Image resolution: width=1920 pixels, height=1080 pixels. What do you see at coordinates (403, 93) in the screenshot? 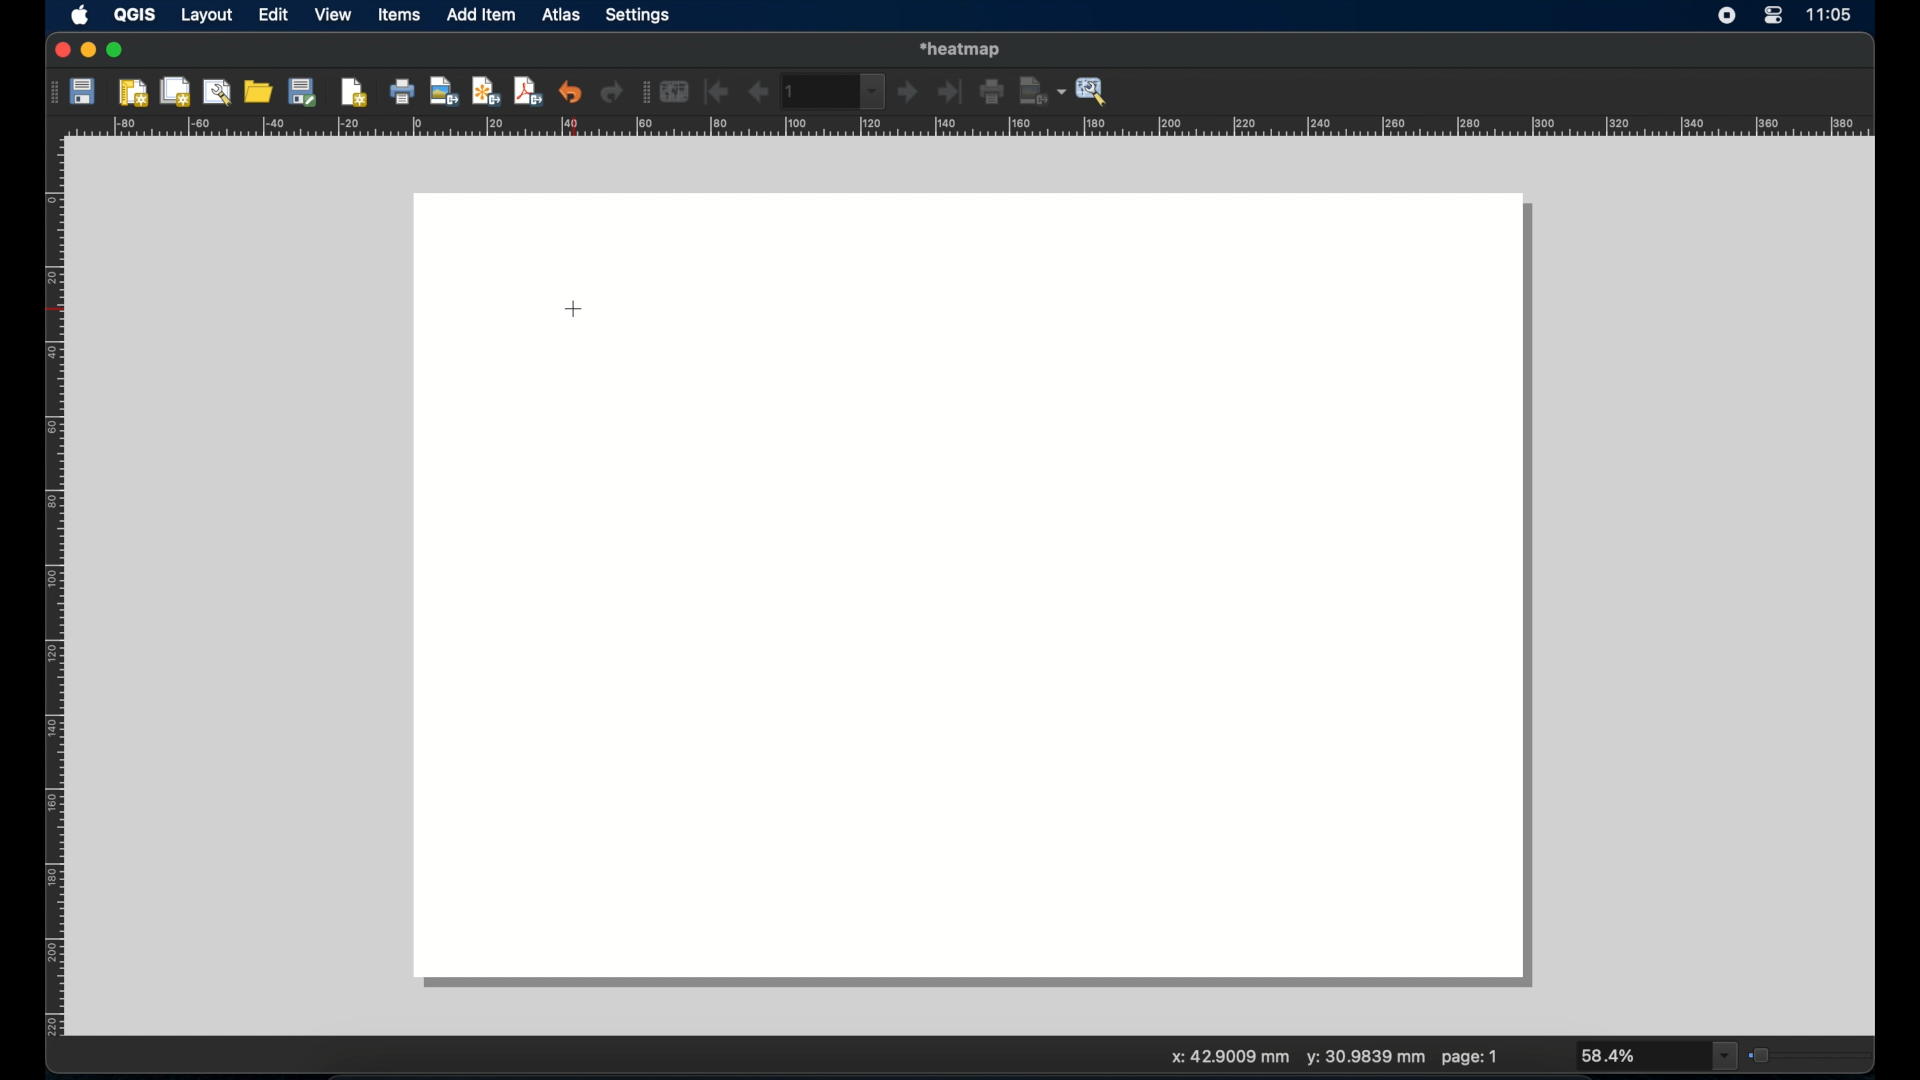
I see `print layout` at bounding box center [403, 93].